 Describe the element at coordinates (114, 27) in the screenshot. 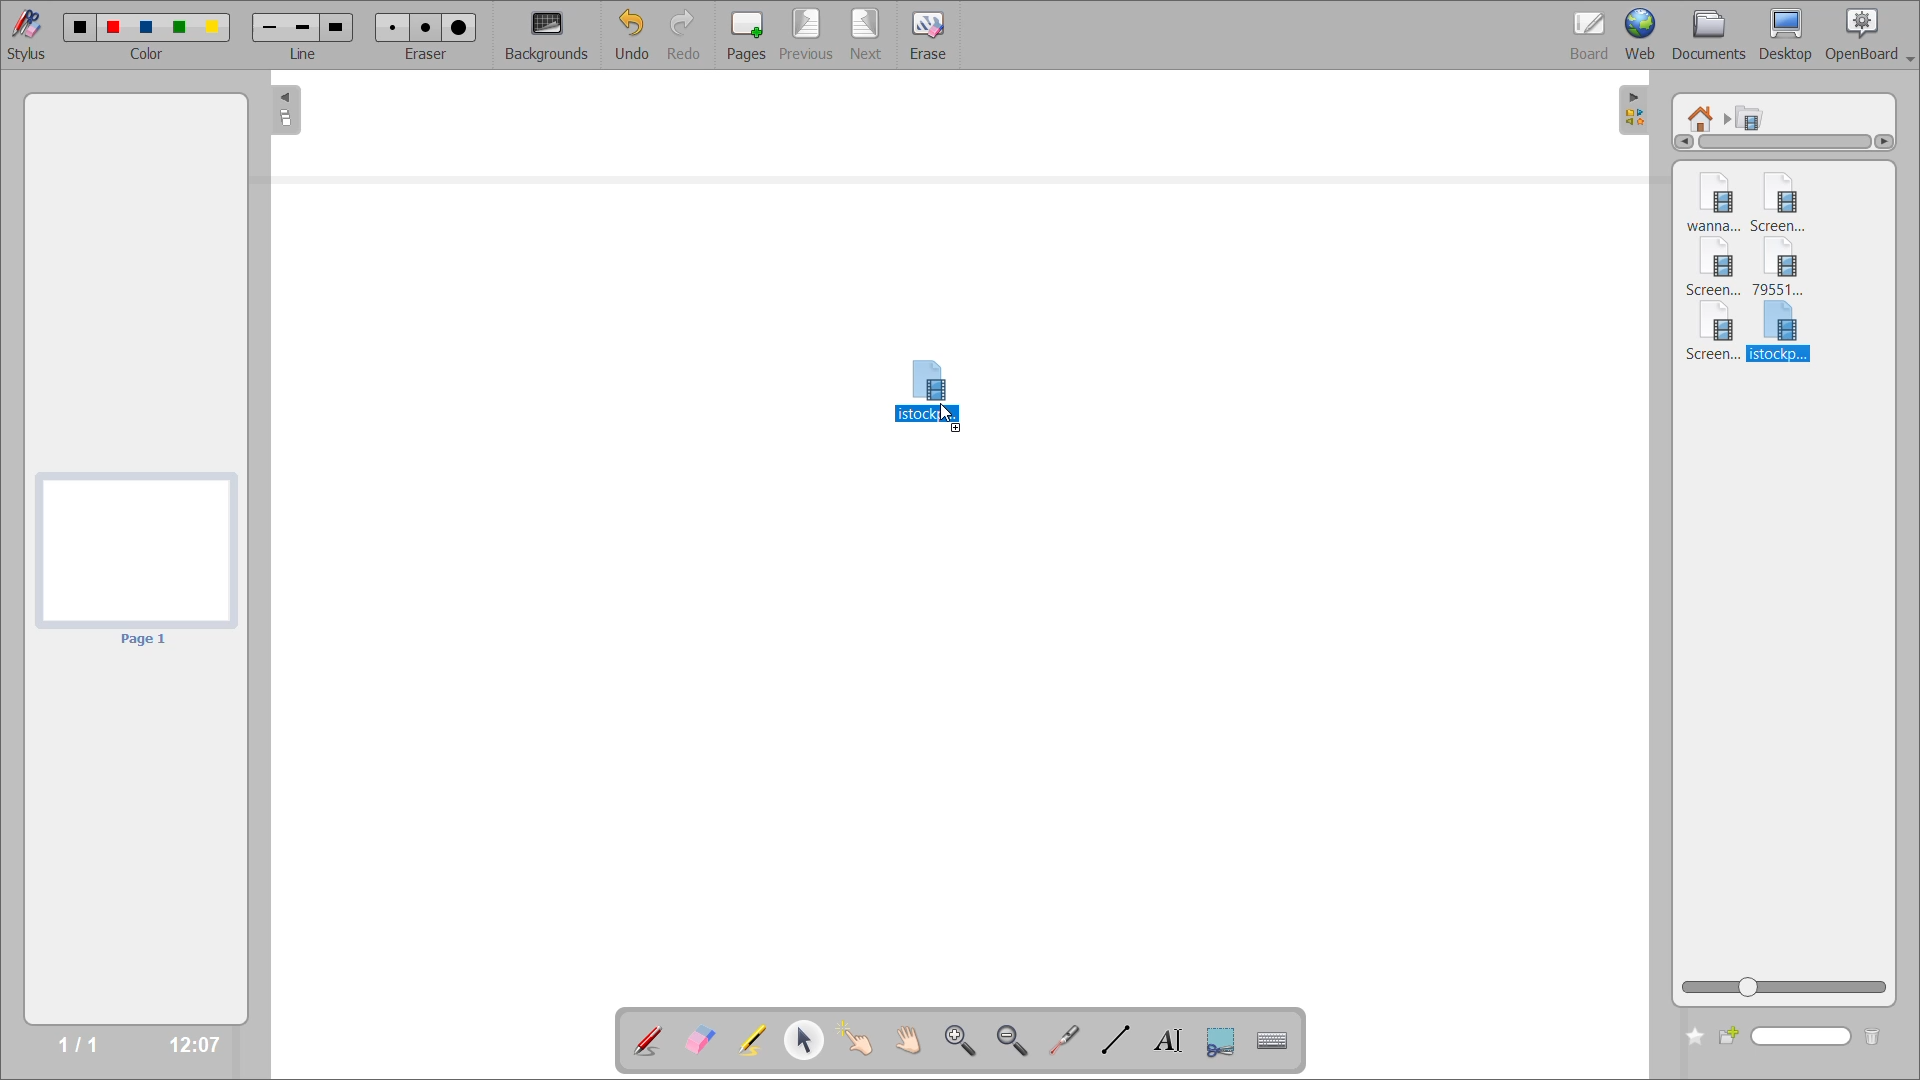

I see `color 2` at that location.